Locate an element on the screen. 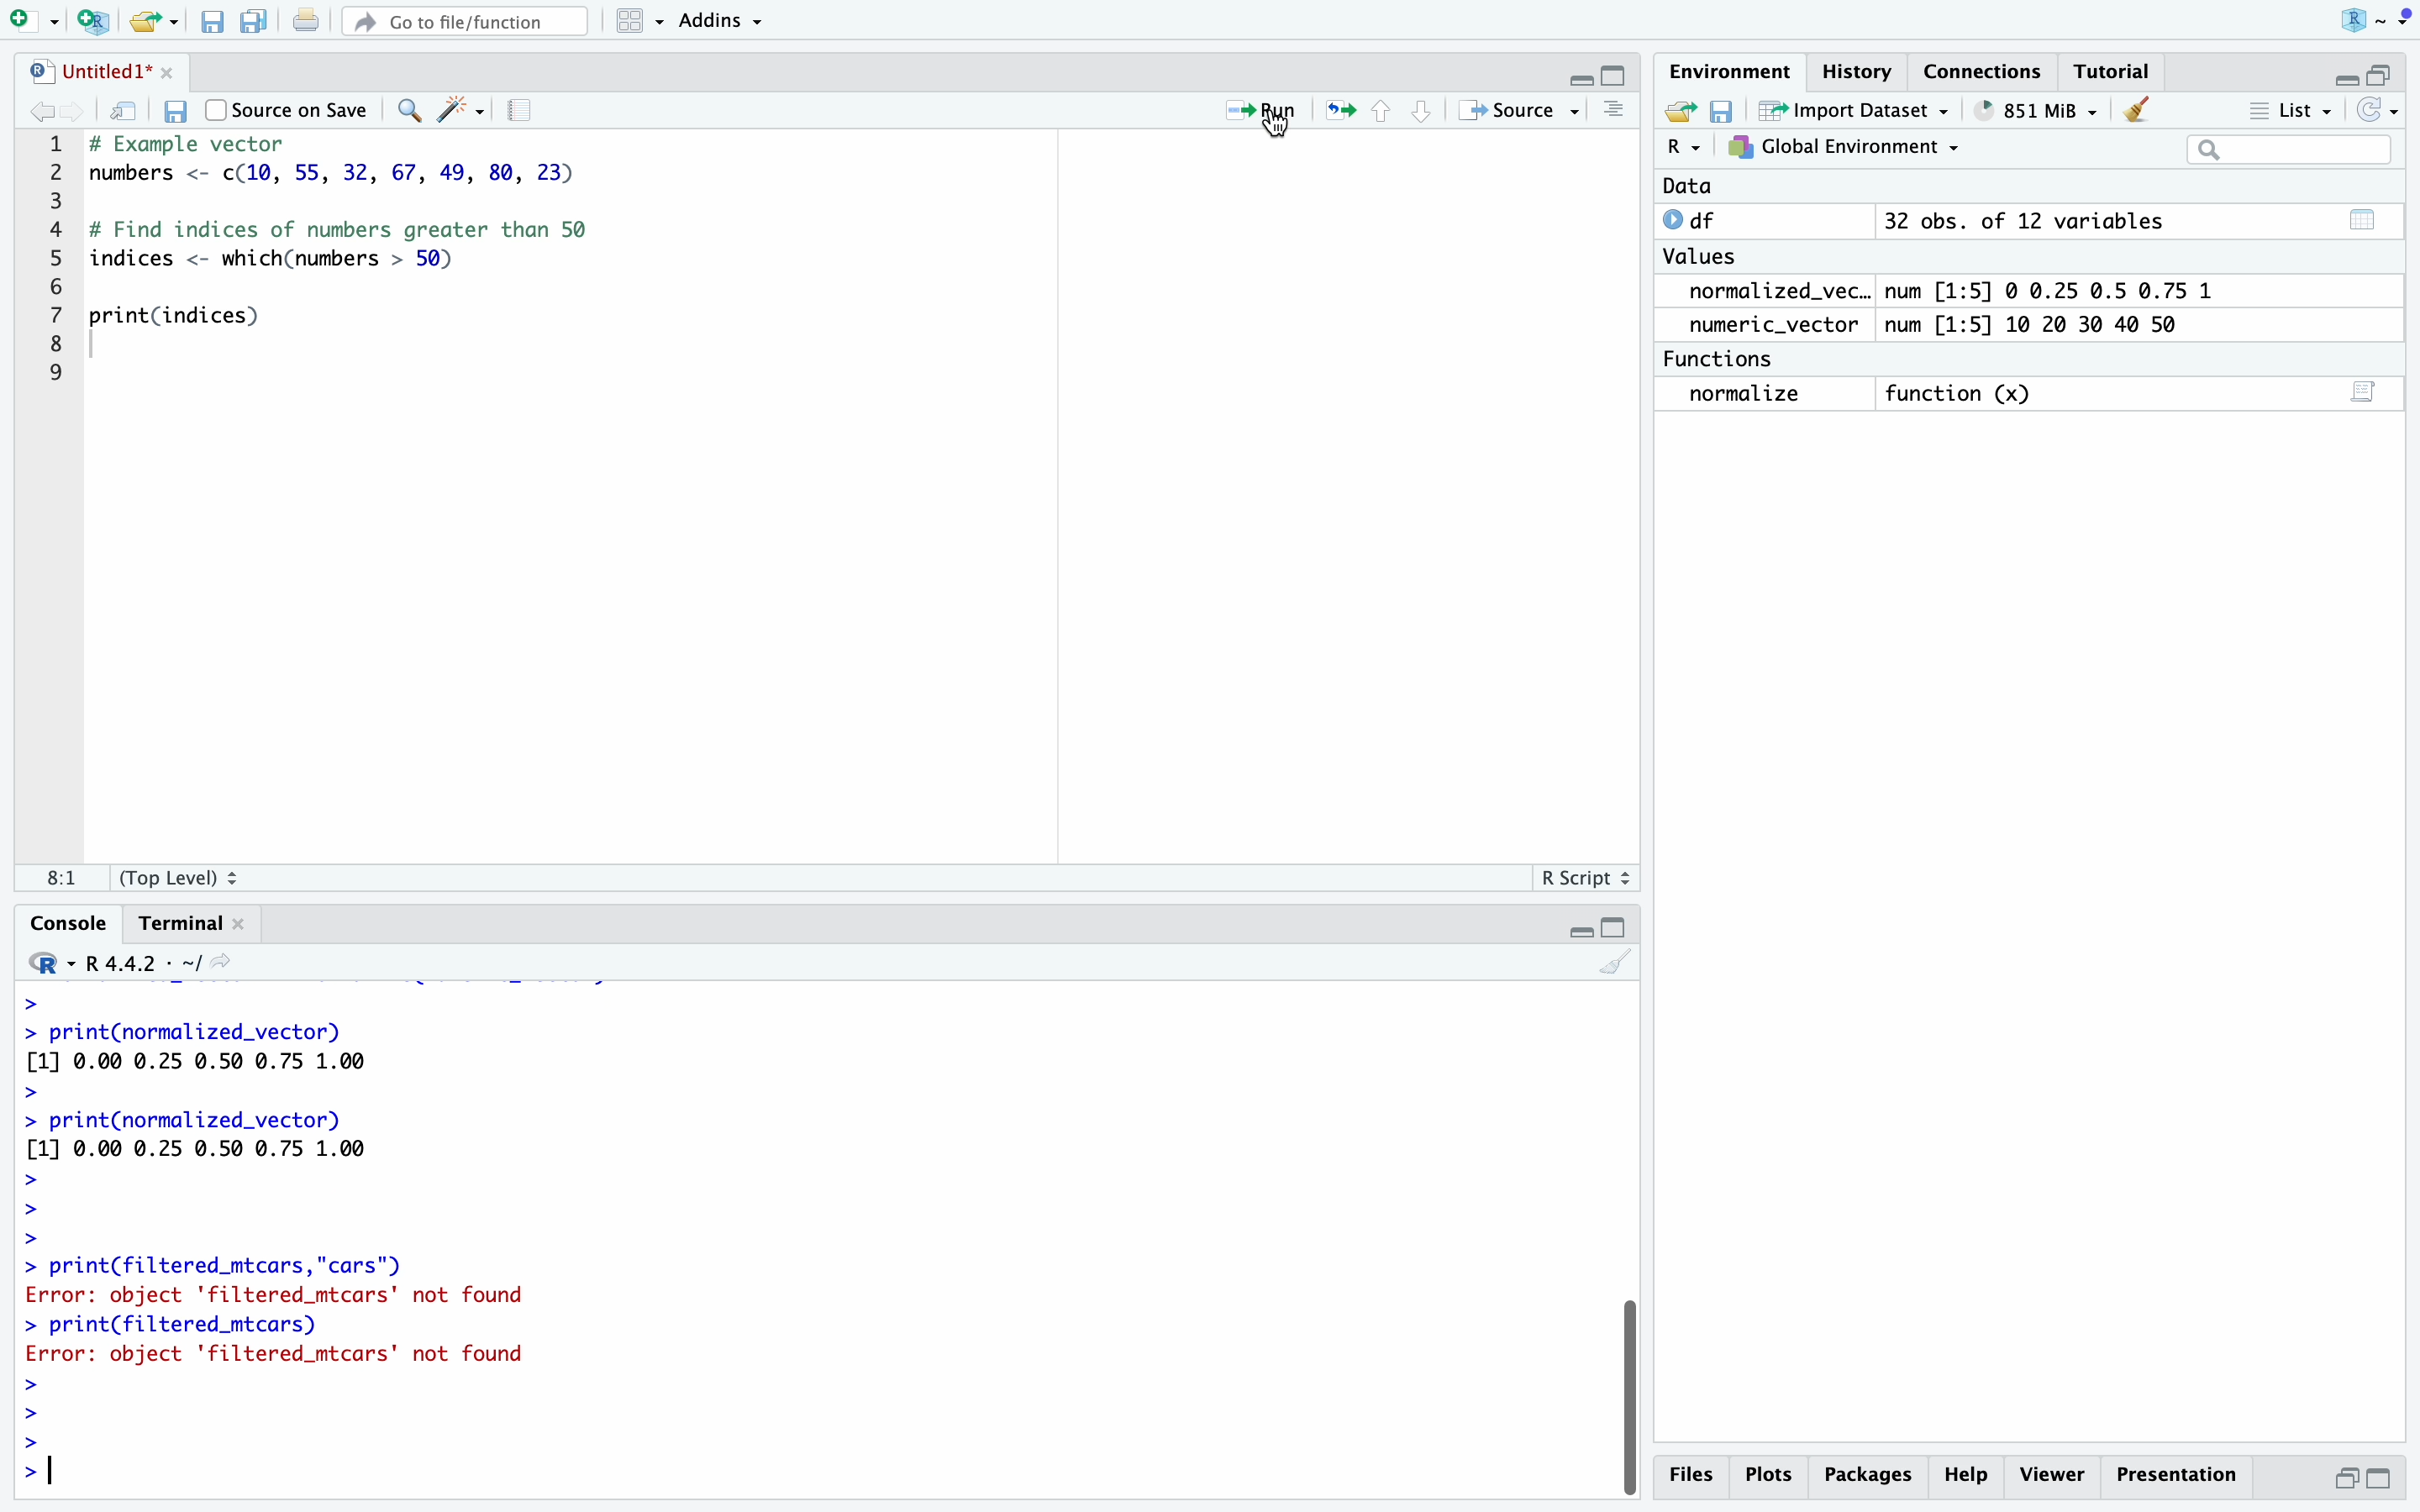  1:1 is located at coordinates (50, 877).